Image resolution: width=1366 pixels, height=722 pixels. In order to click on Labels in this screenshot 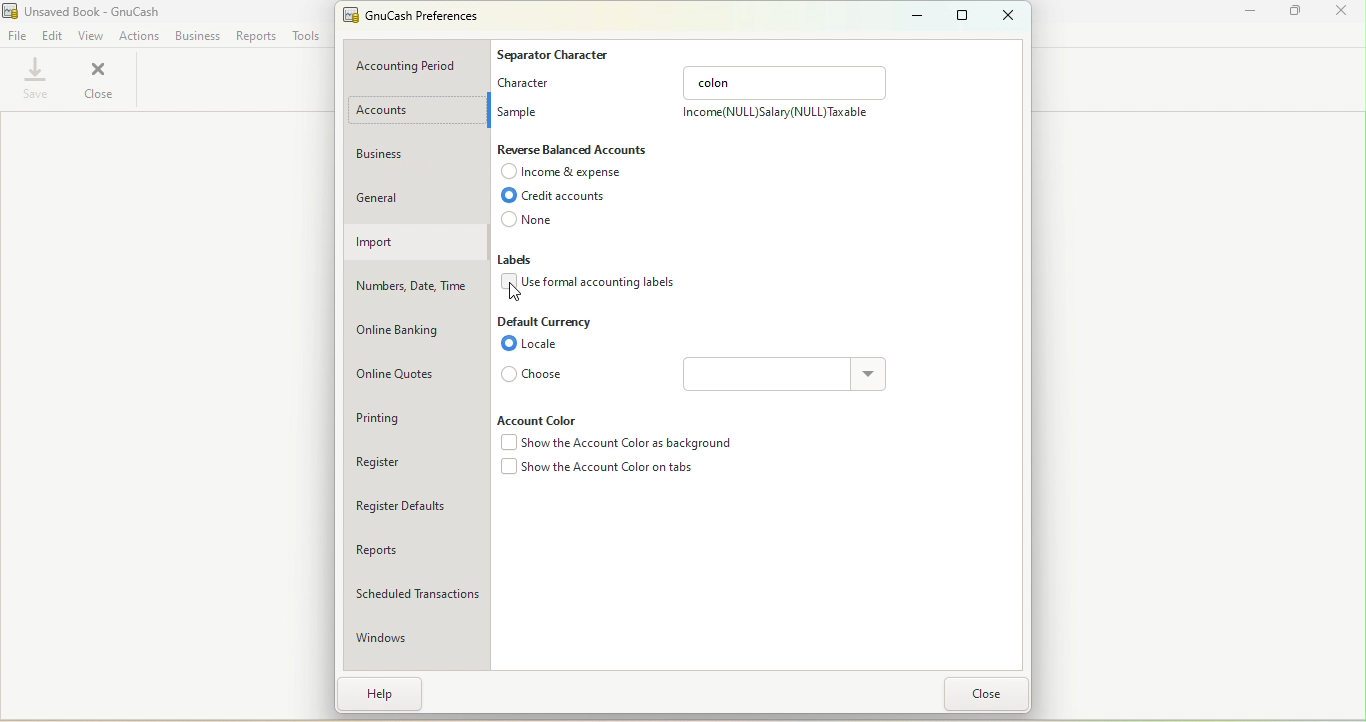, I will do `click(523, 261)`.